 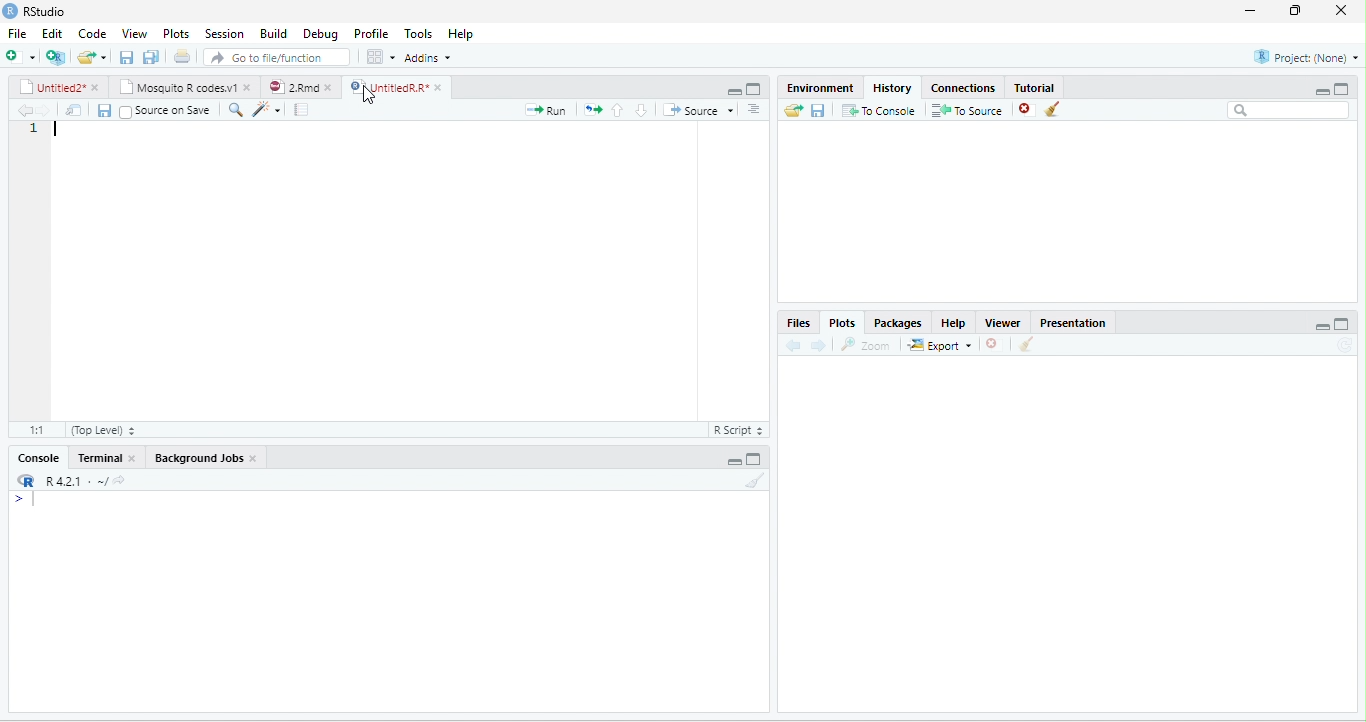 I want to click on search bar, so click(x=1289, y=111).